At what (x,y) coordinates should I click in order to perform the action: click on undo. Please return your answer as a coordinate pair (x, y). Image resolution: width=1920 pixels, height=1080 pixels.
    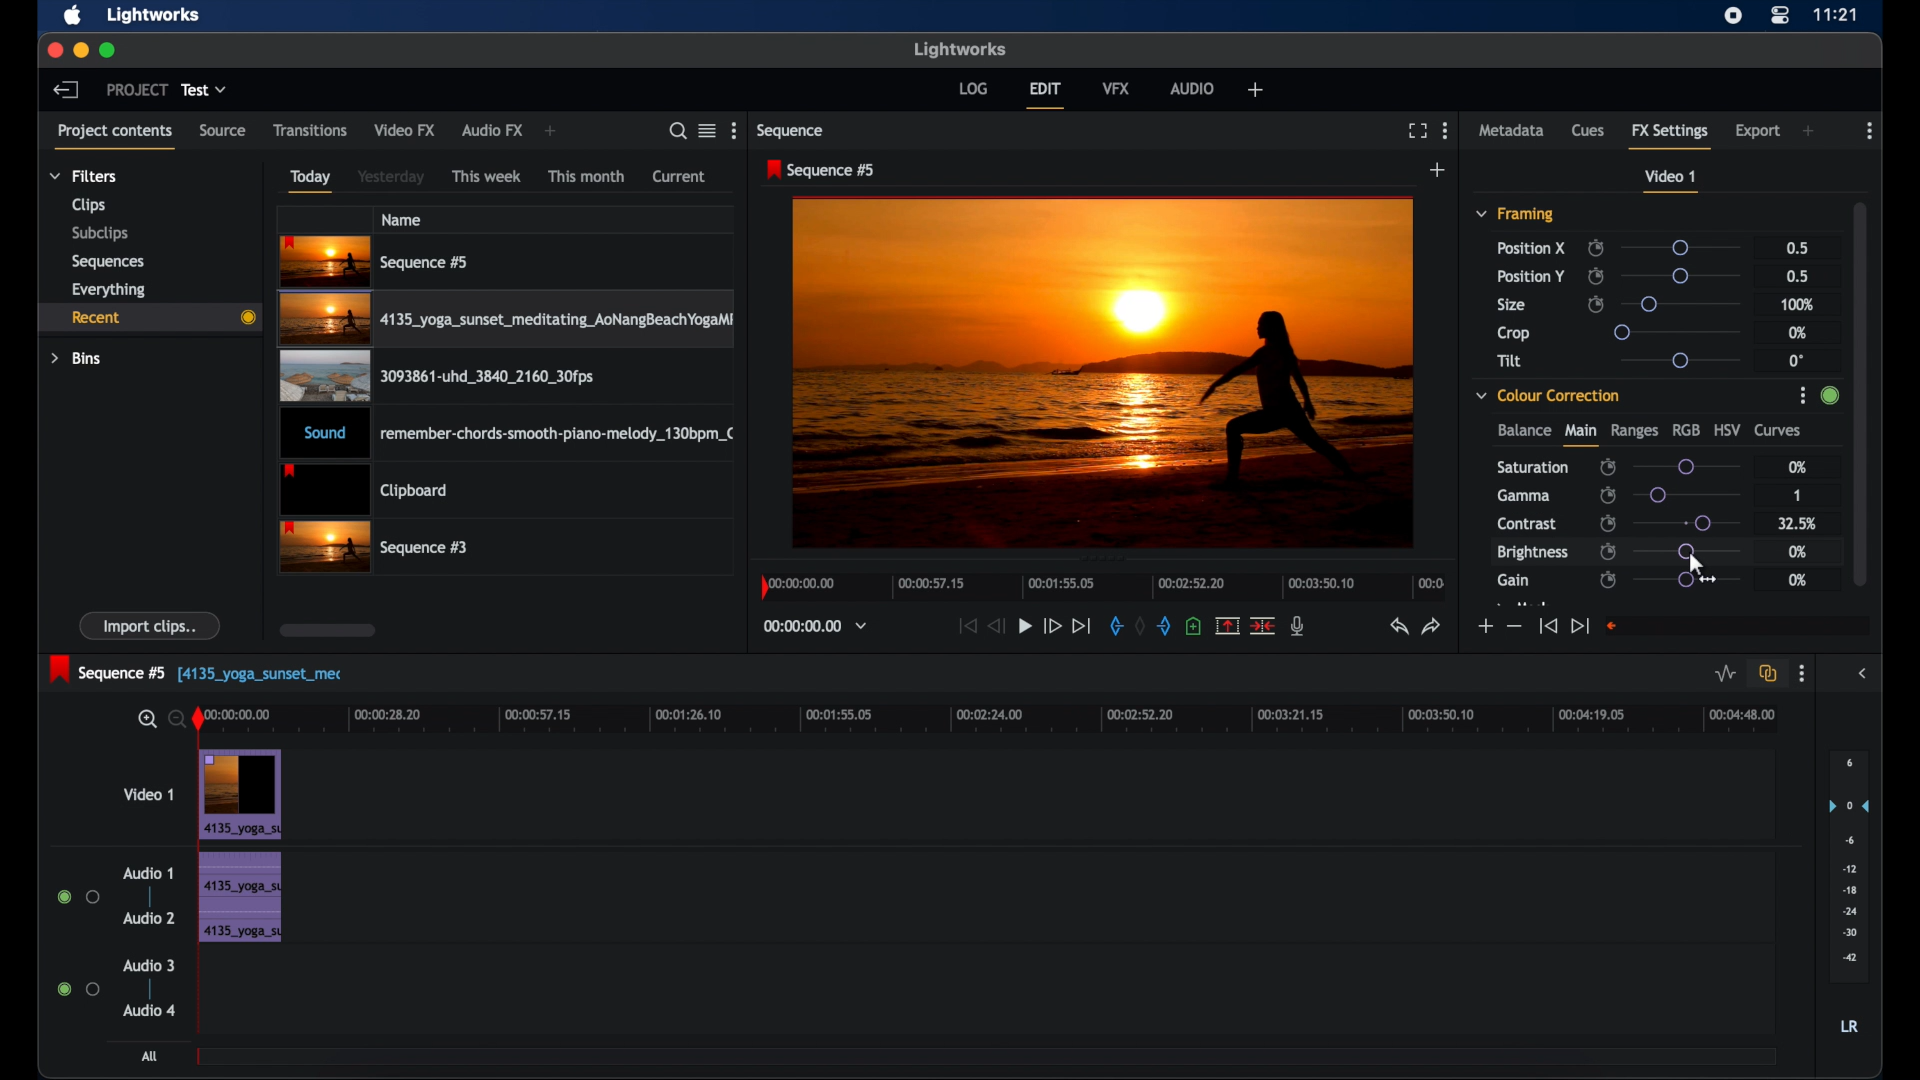
    Looking at the image, I should click on (1397, 627).